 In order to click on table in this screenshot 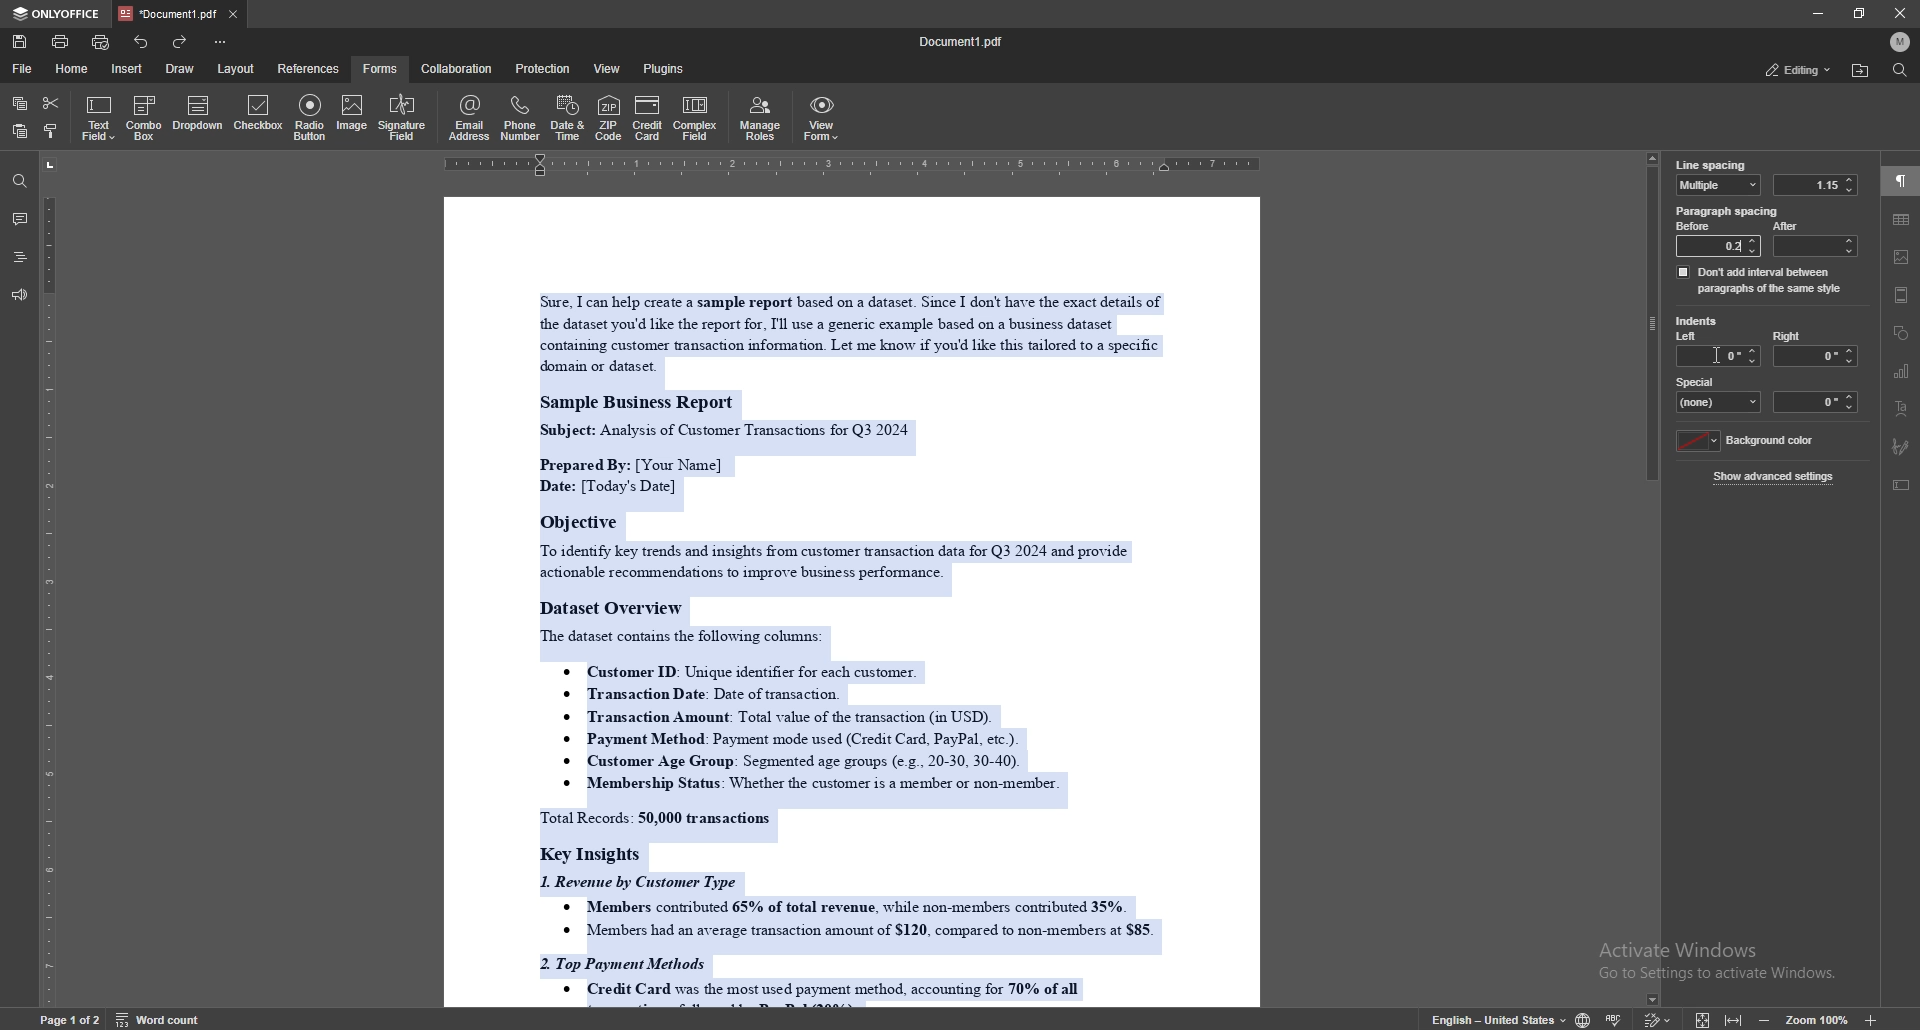, I will do `click(1902, 219)`.